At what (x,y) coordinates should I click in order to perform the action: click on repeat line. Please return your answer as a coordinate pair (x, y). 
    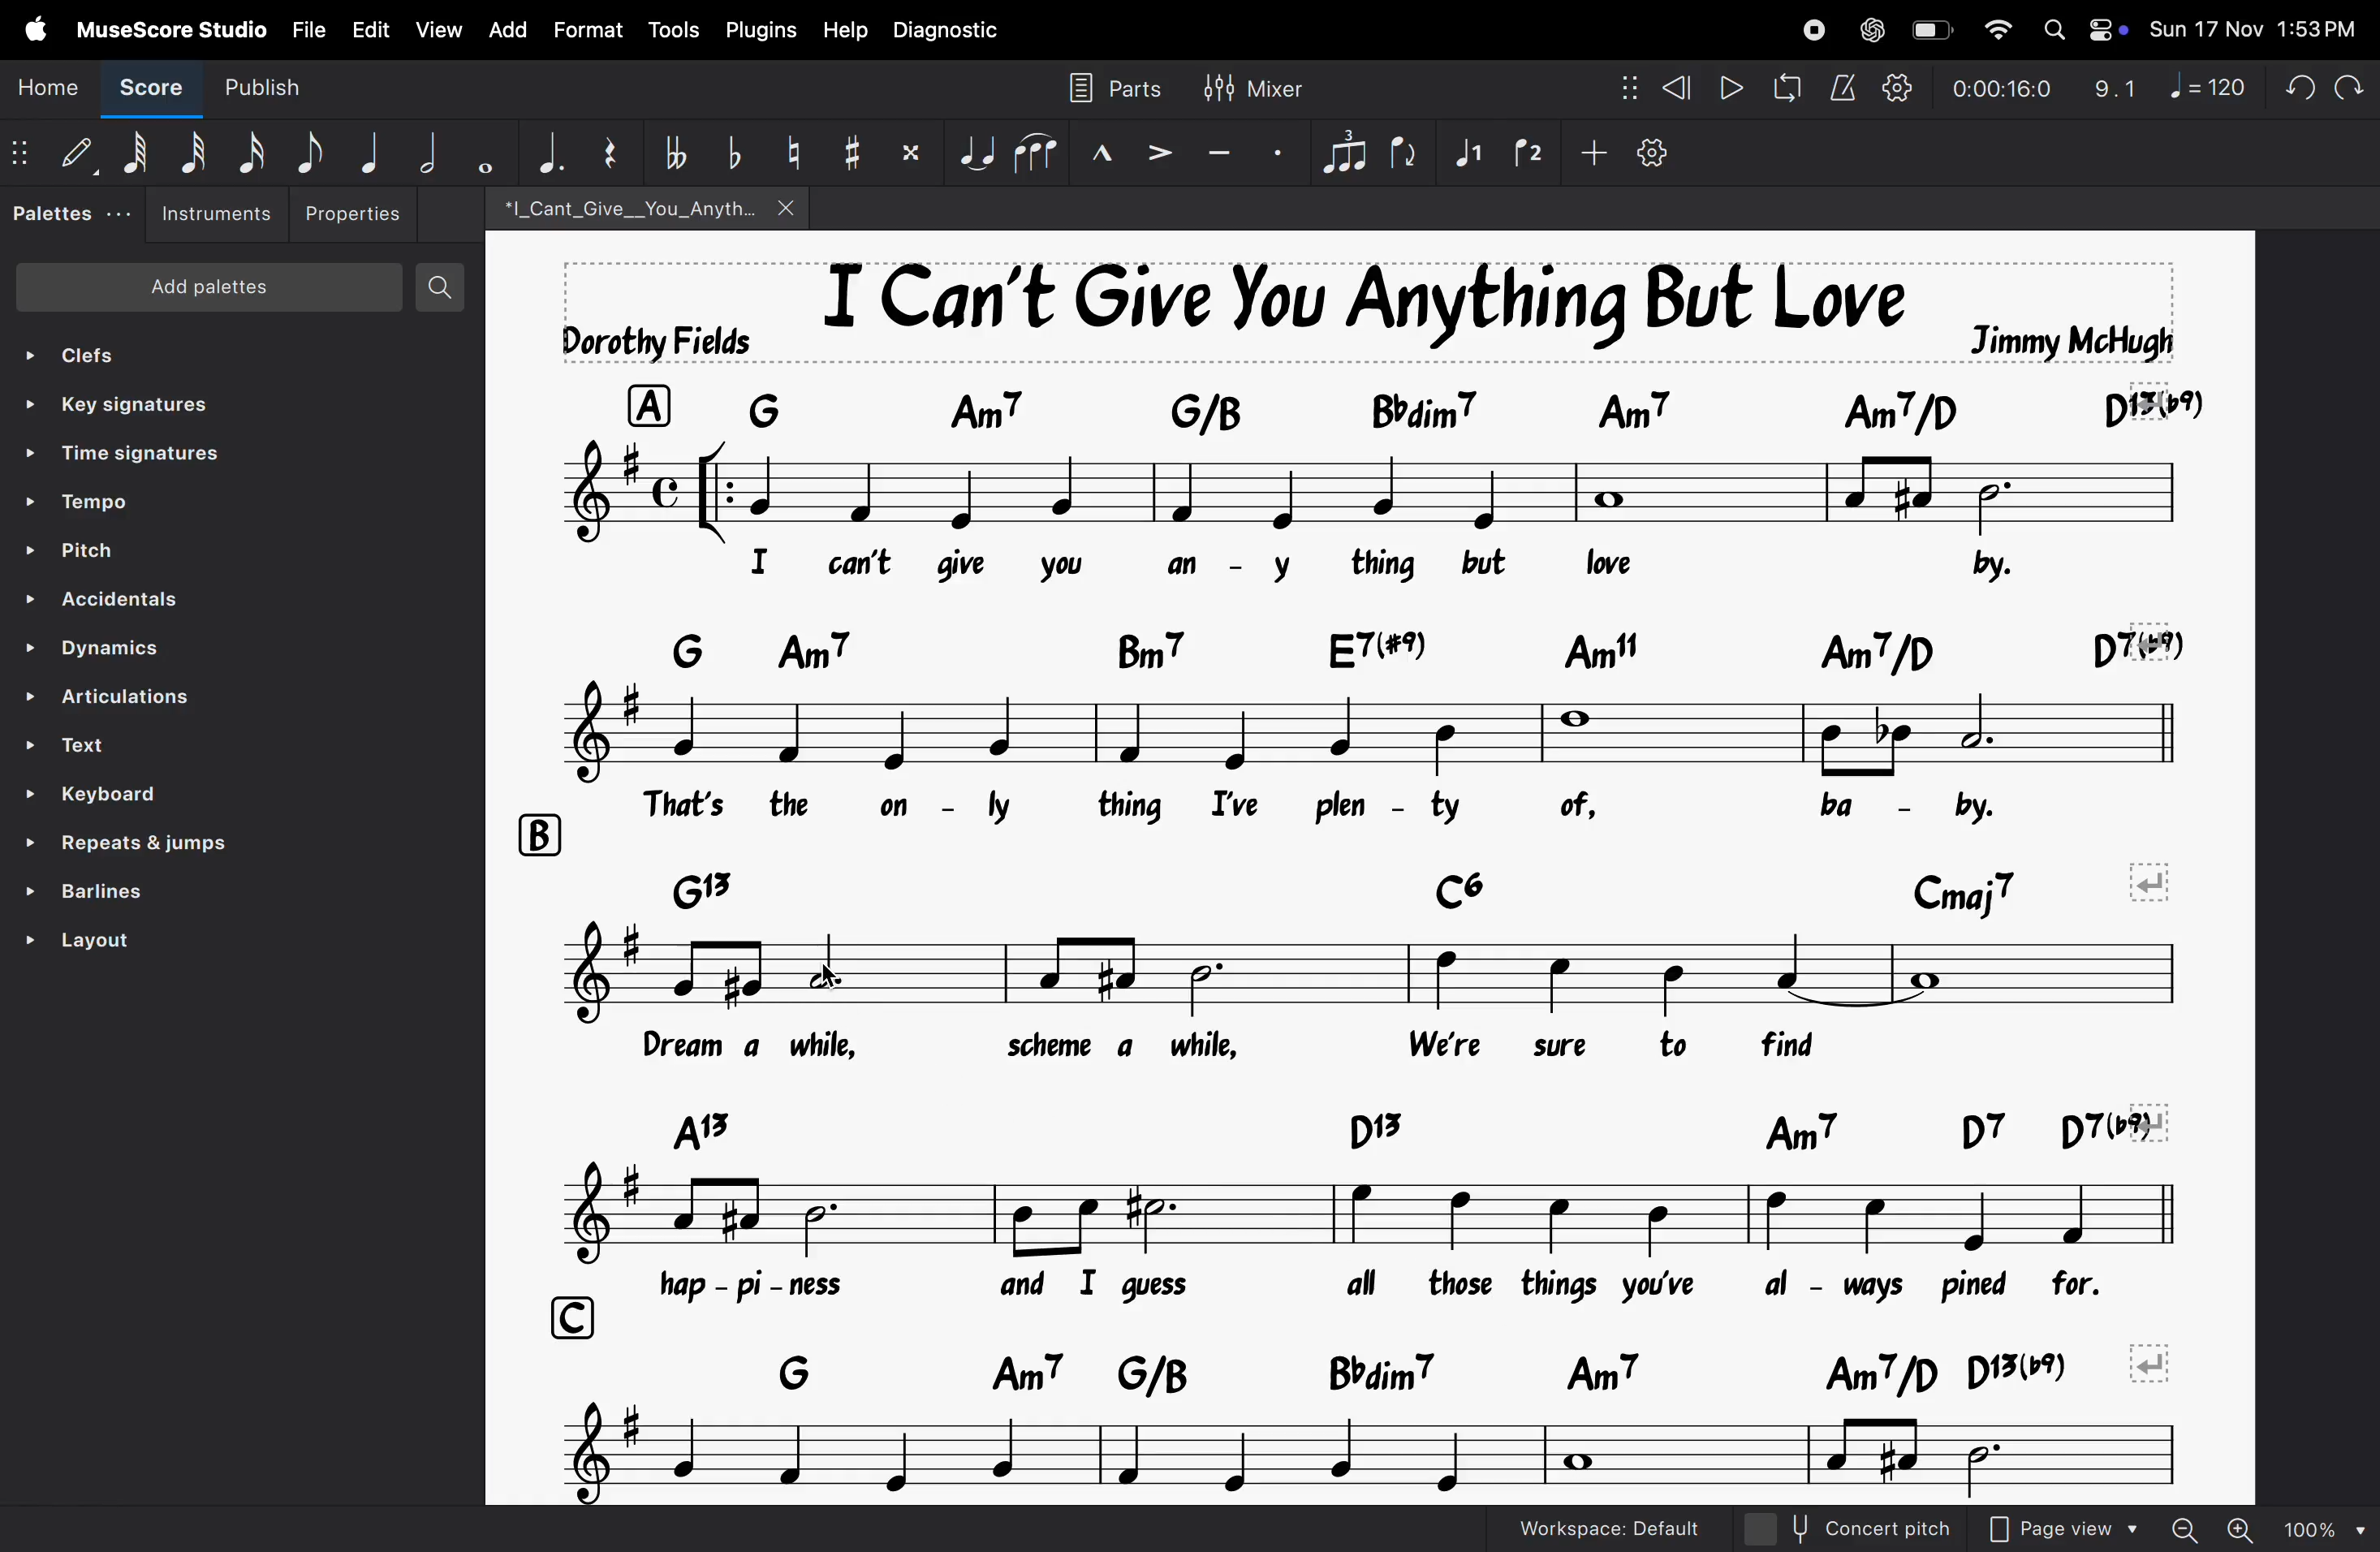
    Looking at the image, I should click on (134, 843).